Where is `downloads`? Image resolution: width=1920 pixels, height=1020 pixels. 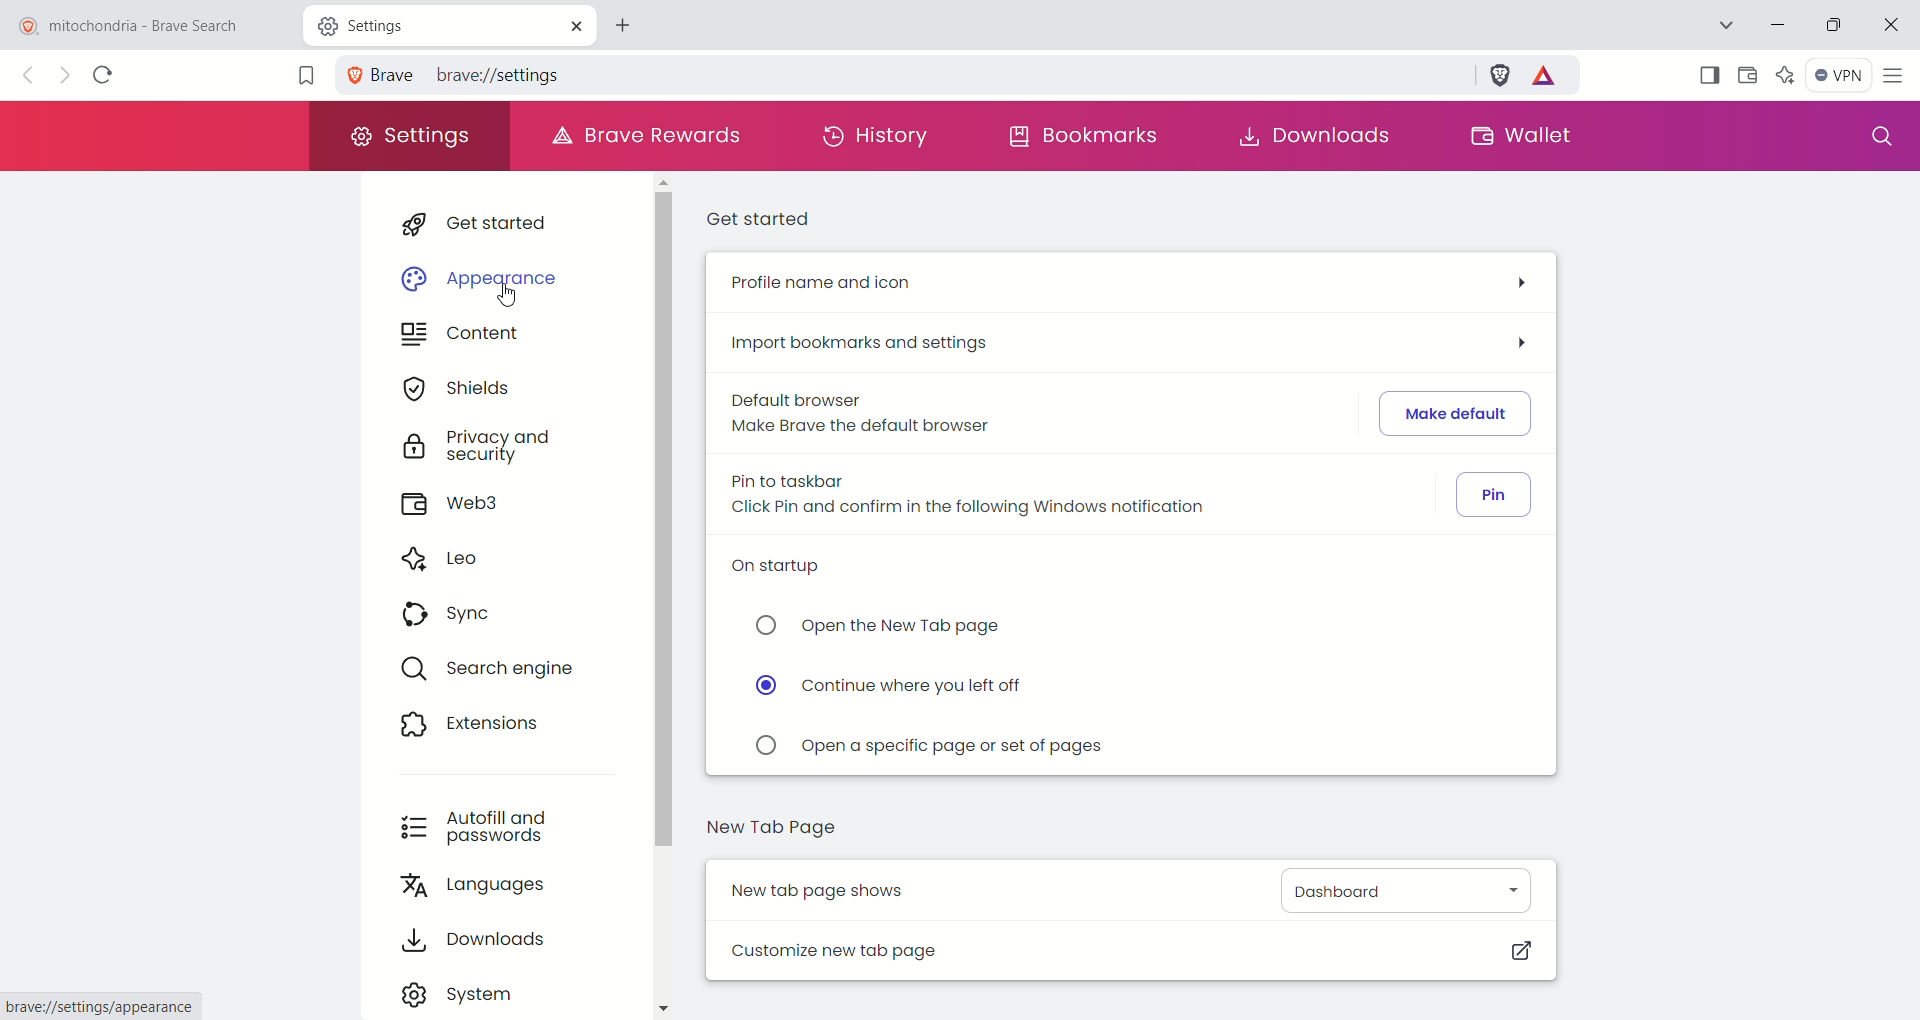 downloads is located at coordinates (476, 940).